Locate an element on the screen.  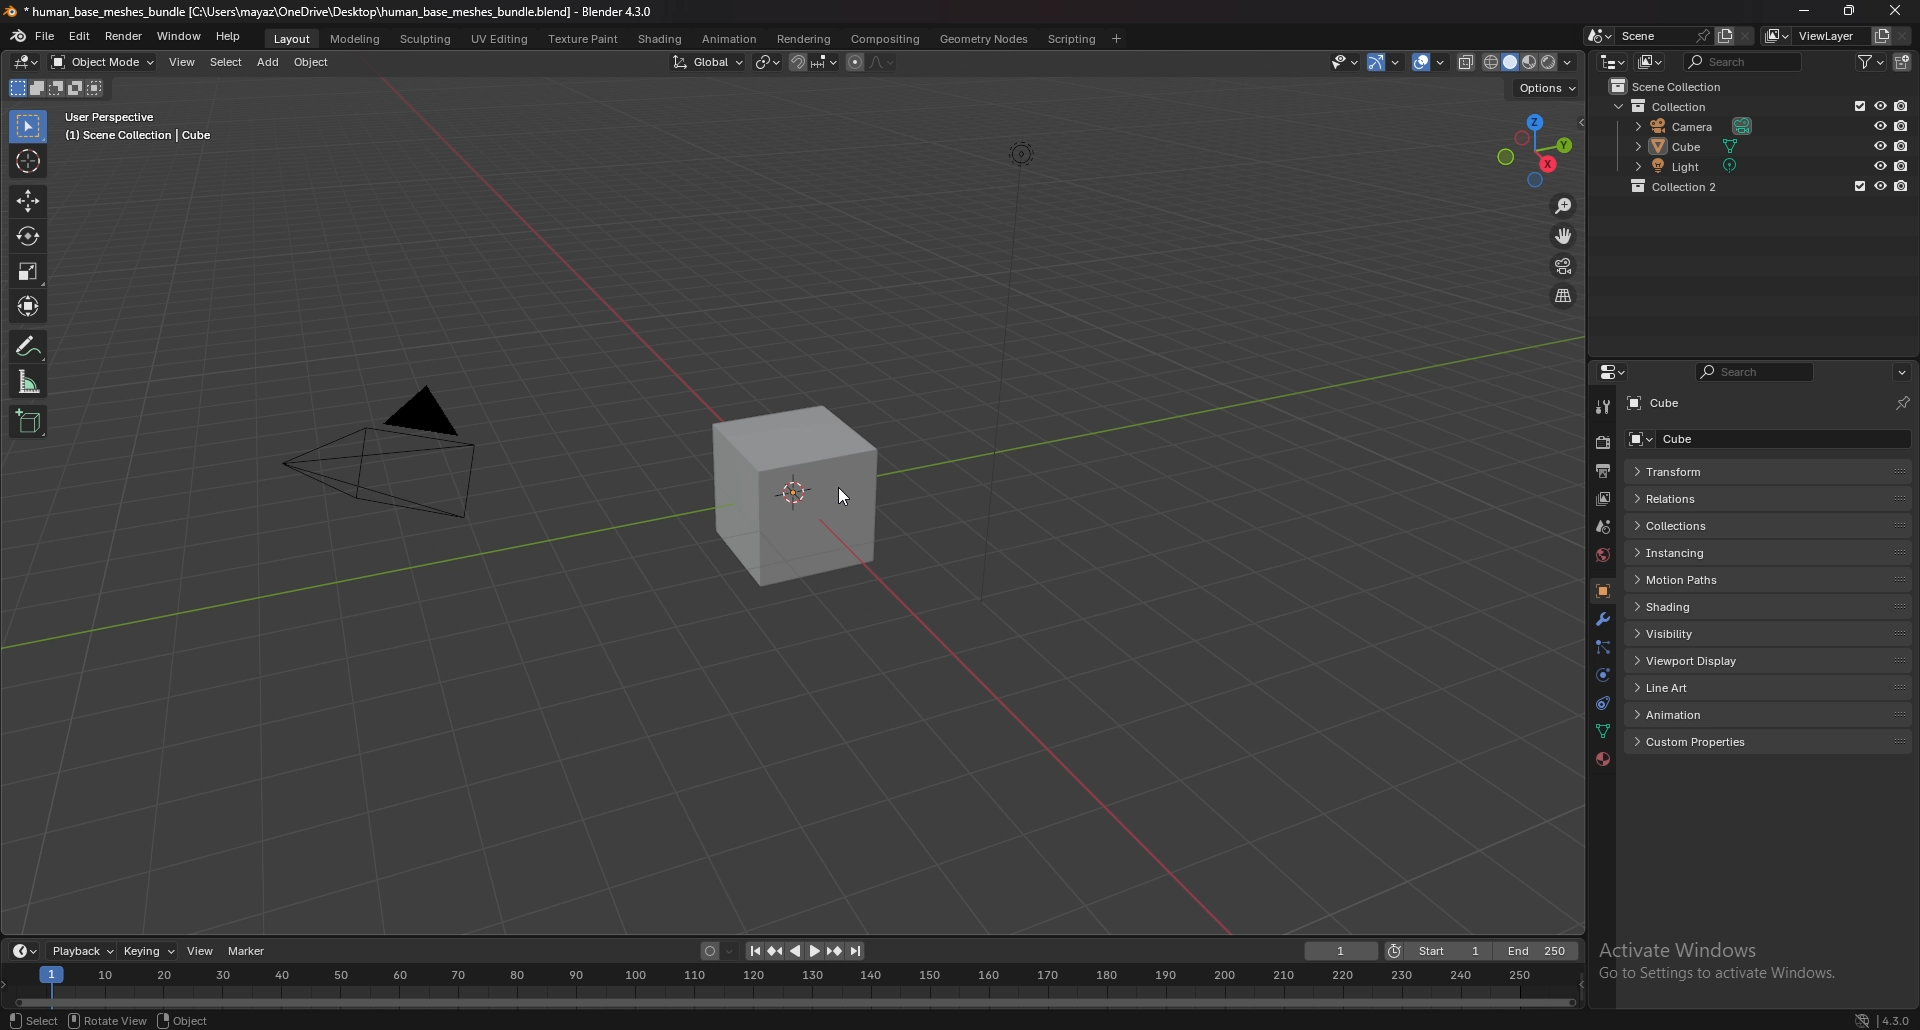
window is located at coordinates (180, 37).